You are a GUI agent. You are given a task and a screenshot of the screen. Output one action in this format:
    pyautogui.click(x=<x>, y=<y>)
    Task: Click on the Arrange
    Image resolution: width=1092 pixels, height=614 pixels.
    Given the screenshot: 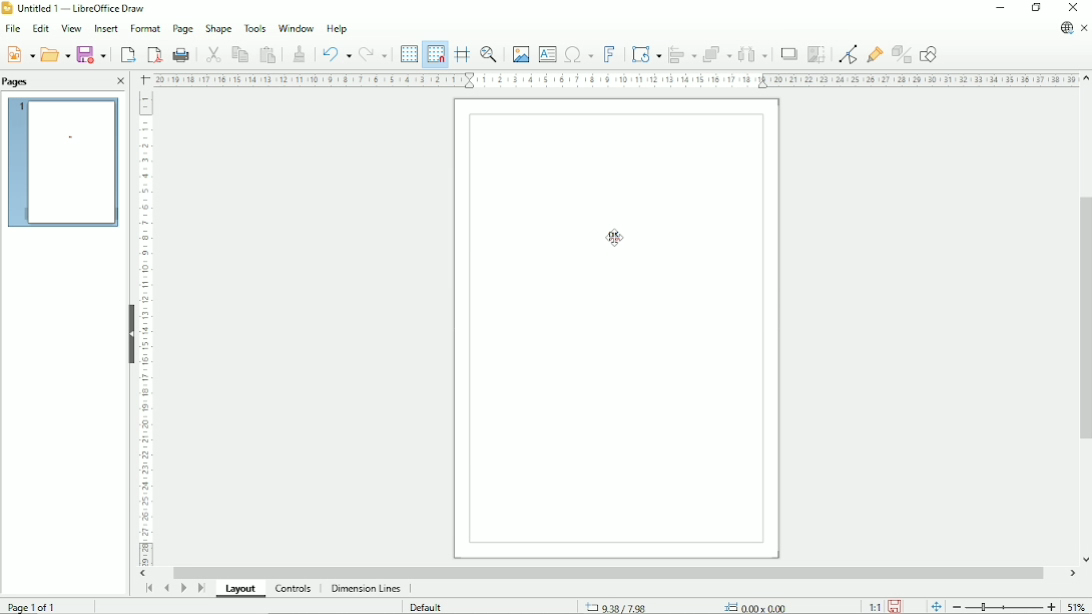 What is the action you would take?
    pyautogui.click(x=716, y=53)
    